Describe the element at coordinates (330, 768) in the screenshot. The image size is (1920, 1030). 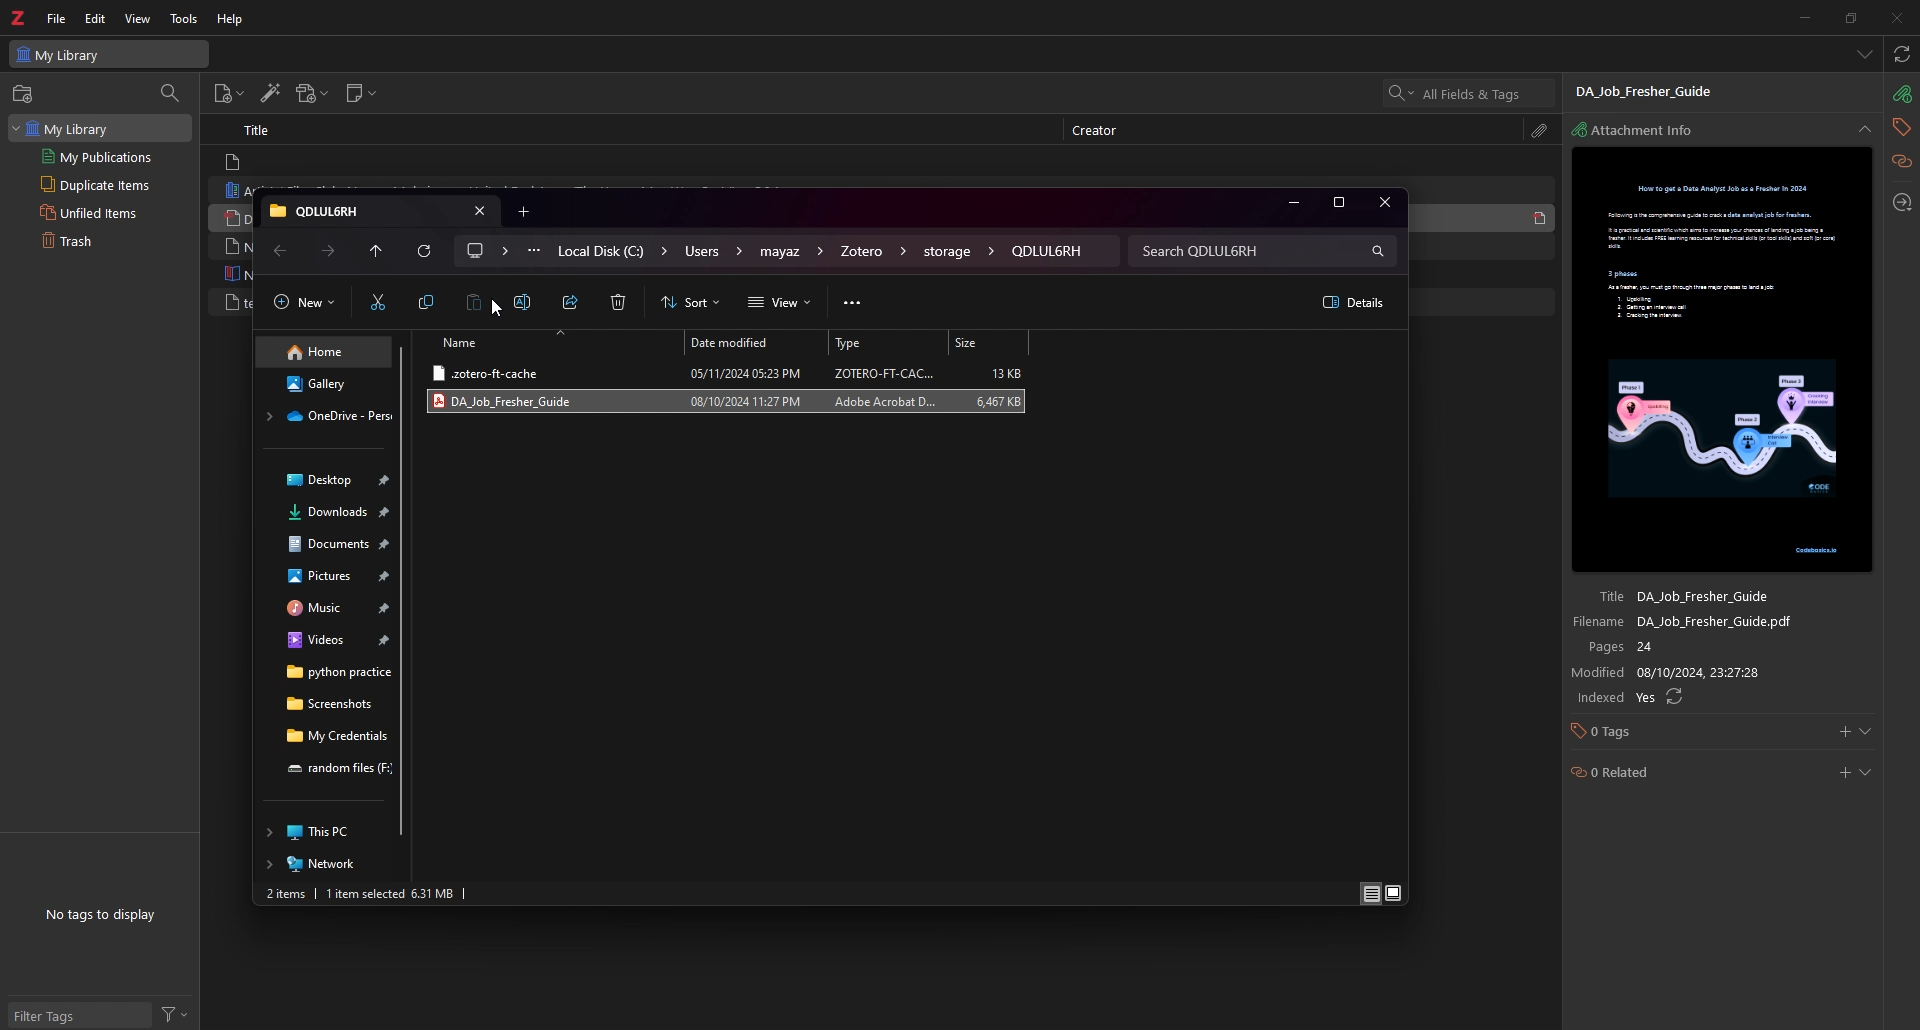
I see `folder` at that location.